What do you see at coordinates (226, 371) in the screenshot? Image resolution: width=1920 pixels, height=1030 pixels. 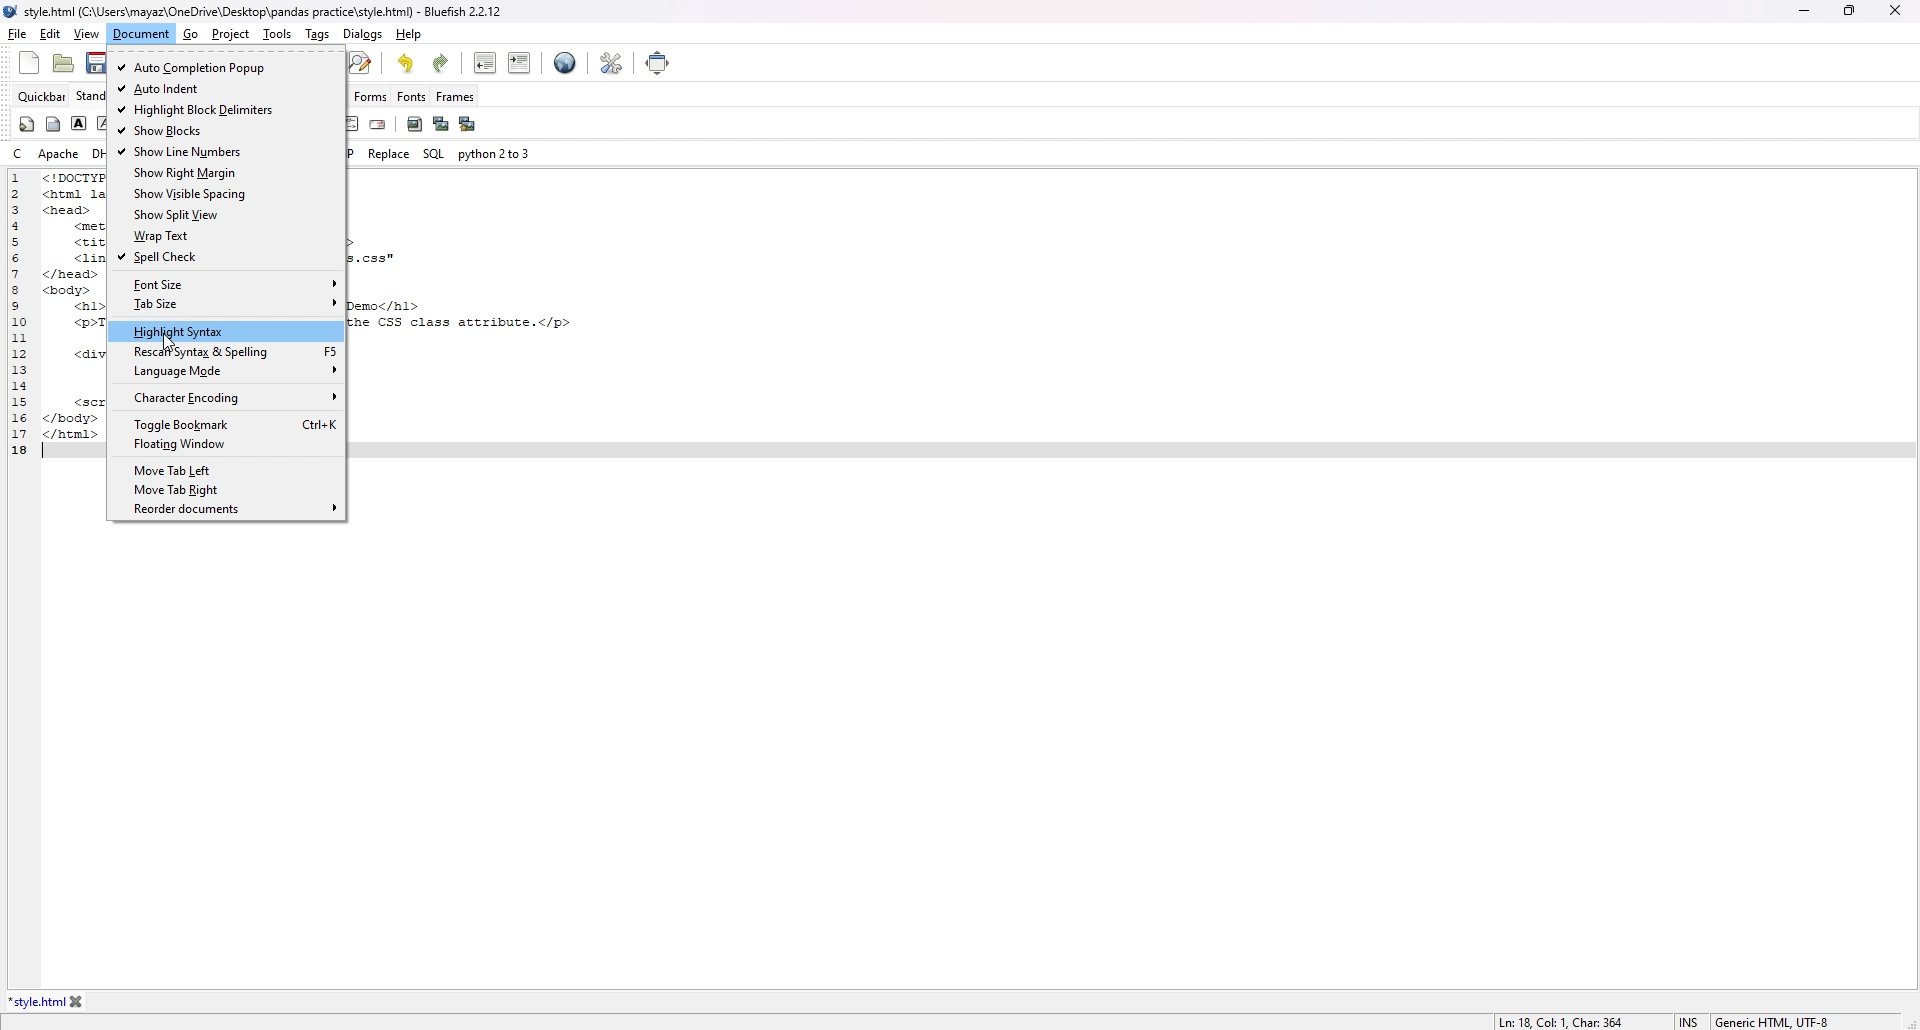 I see `language mode` at bounding box center [226, 371].